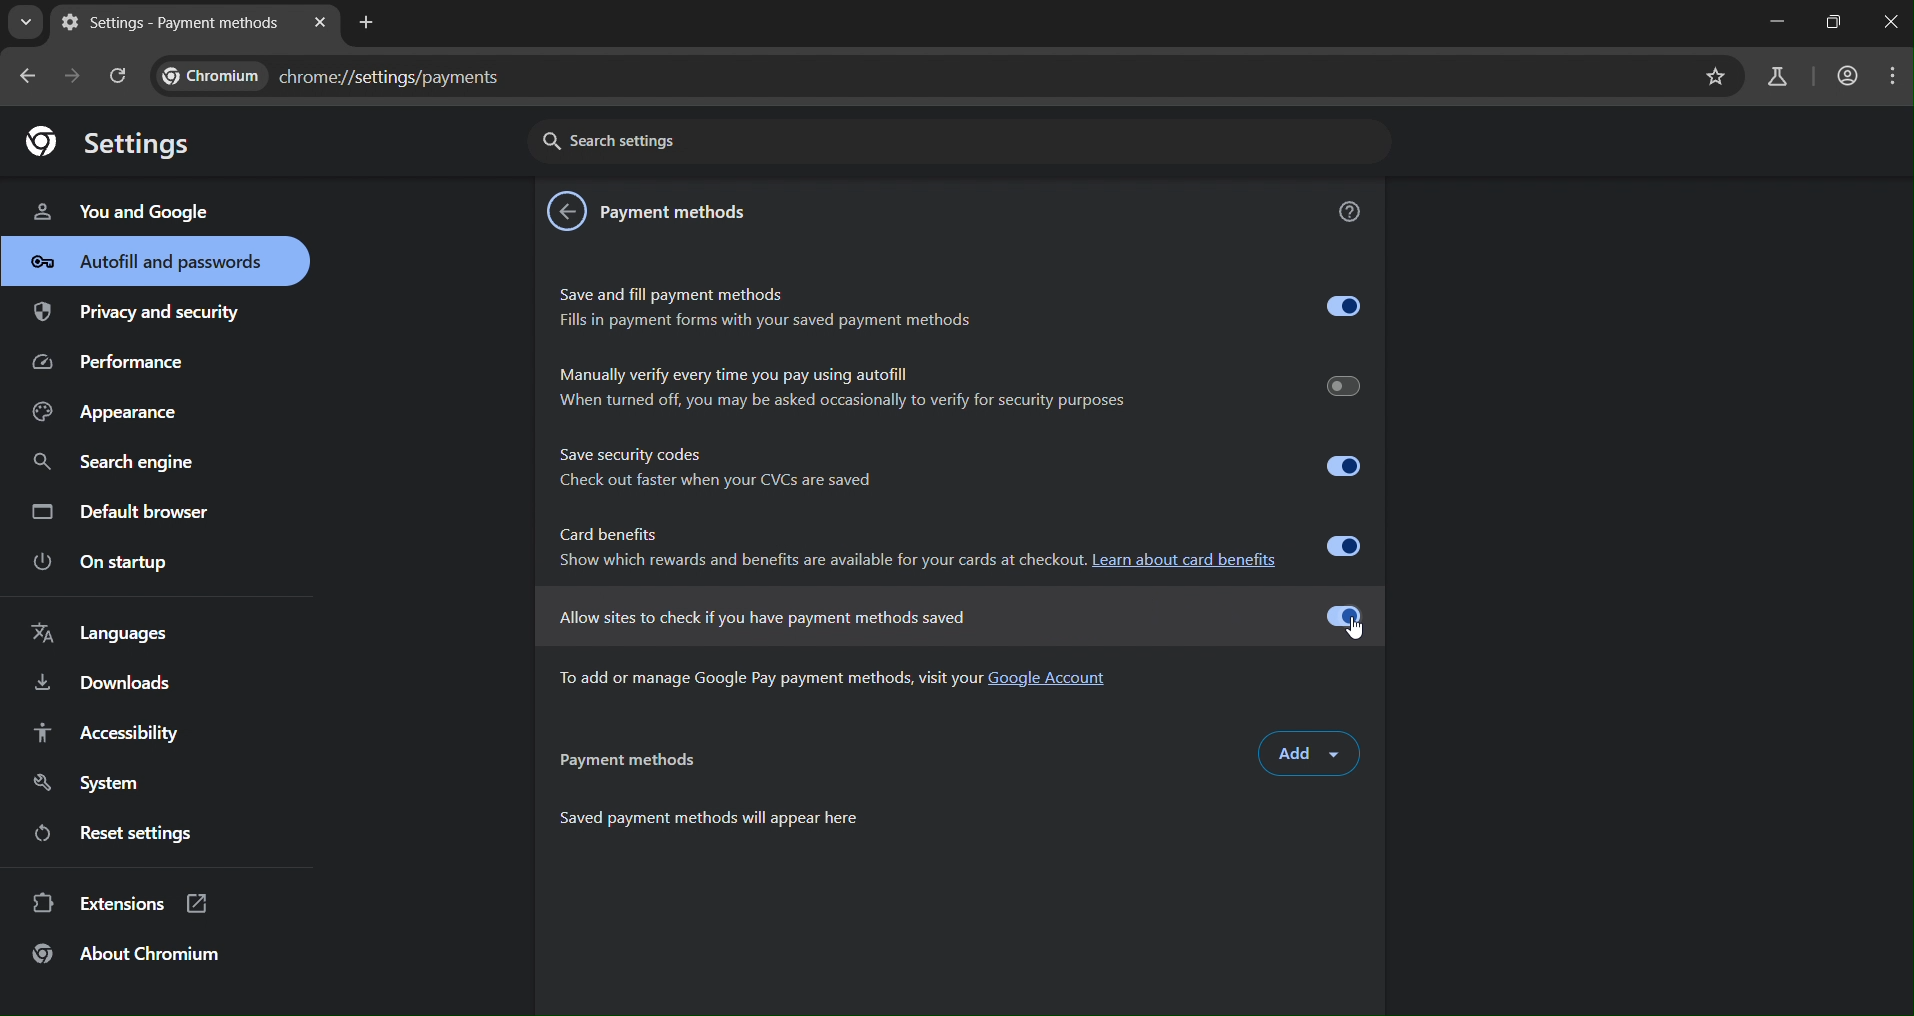  What do you see at coordinates (110, 362) in the screenshot?
I see `performance` at bounding box center [110, 362].